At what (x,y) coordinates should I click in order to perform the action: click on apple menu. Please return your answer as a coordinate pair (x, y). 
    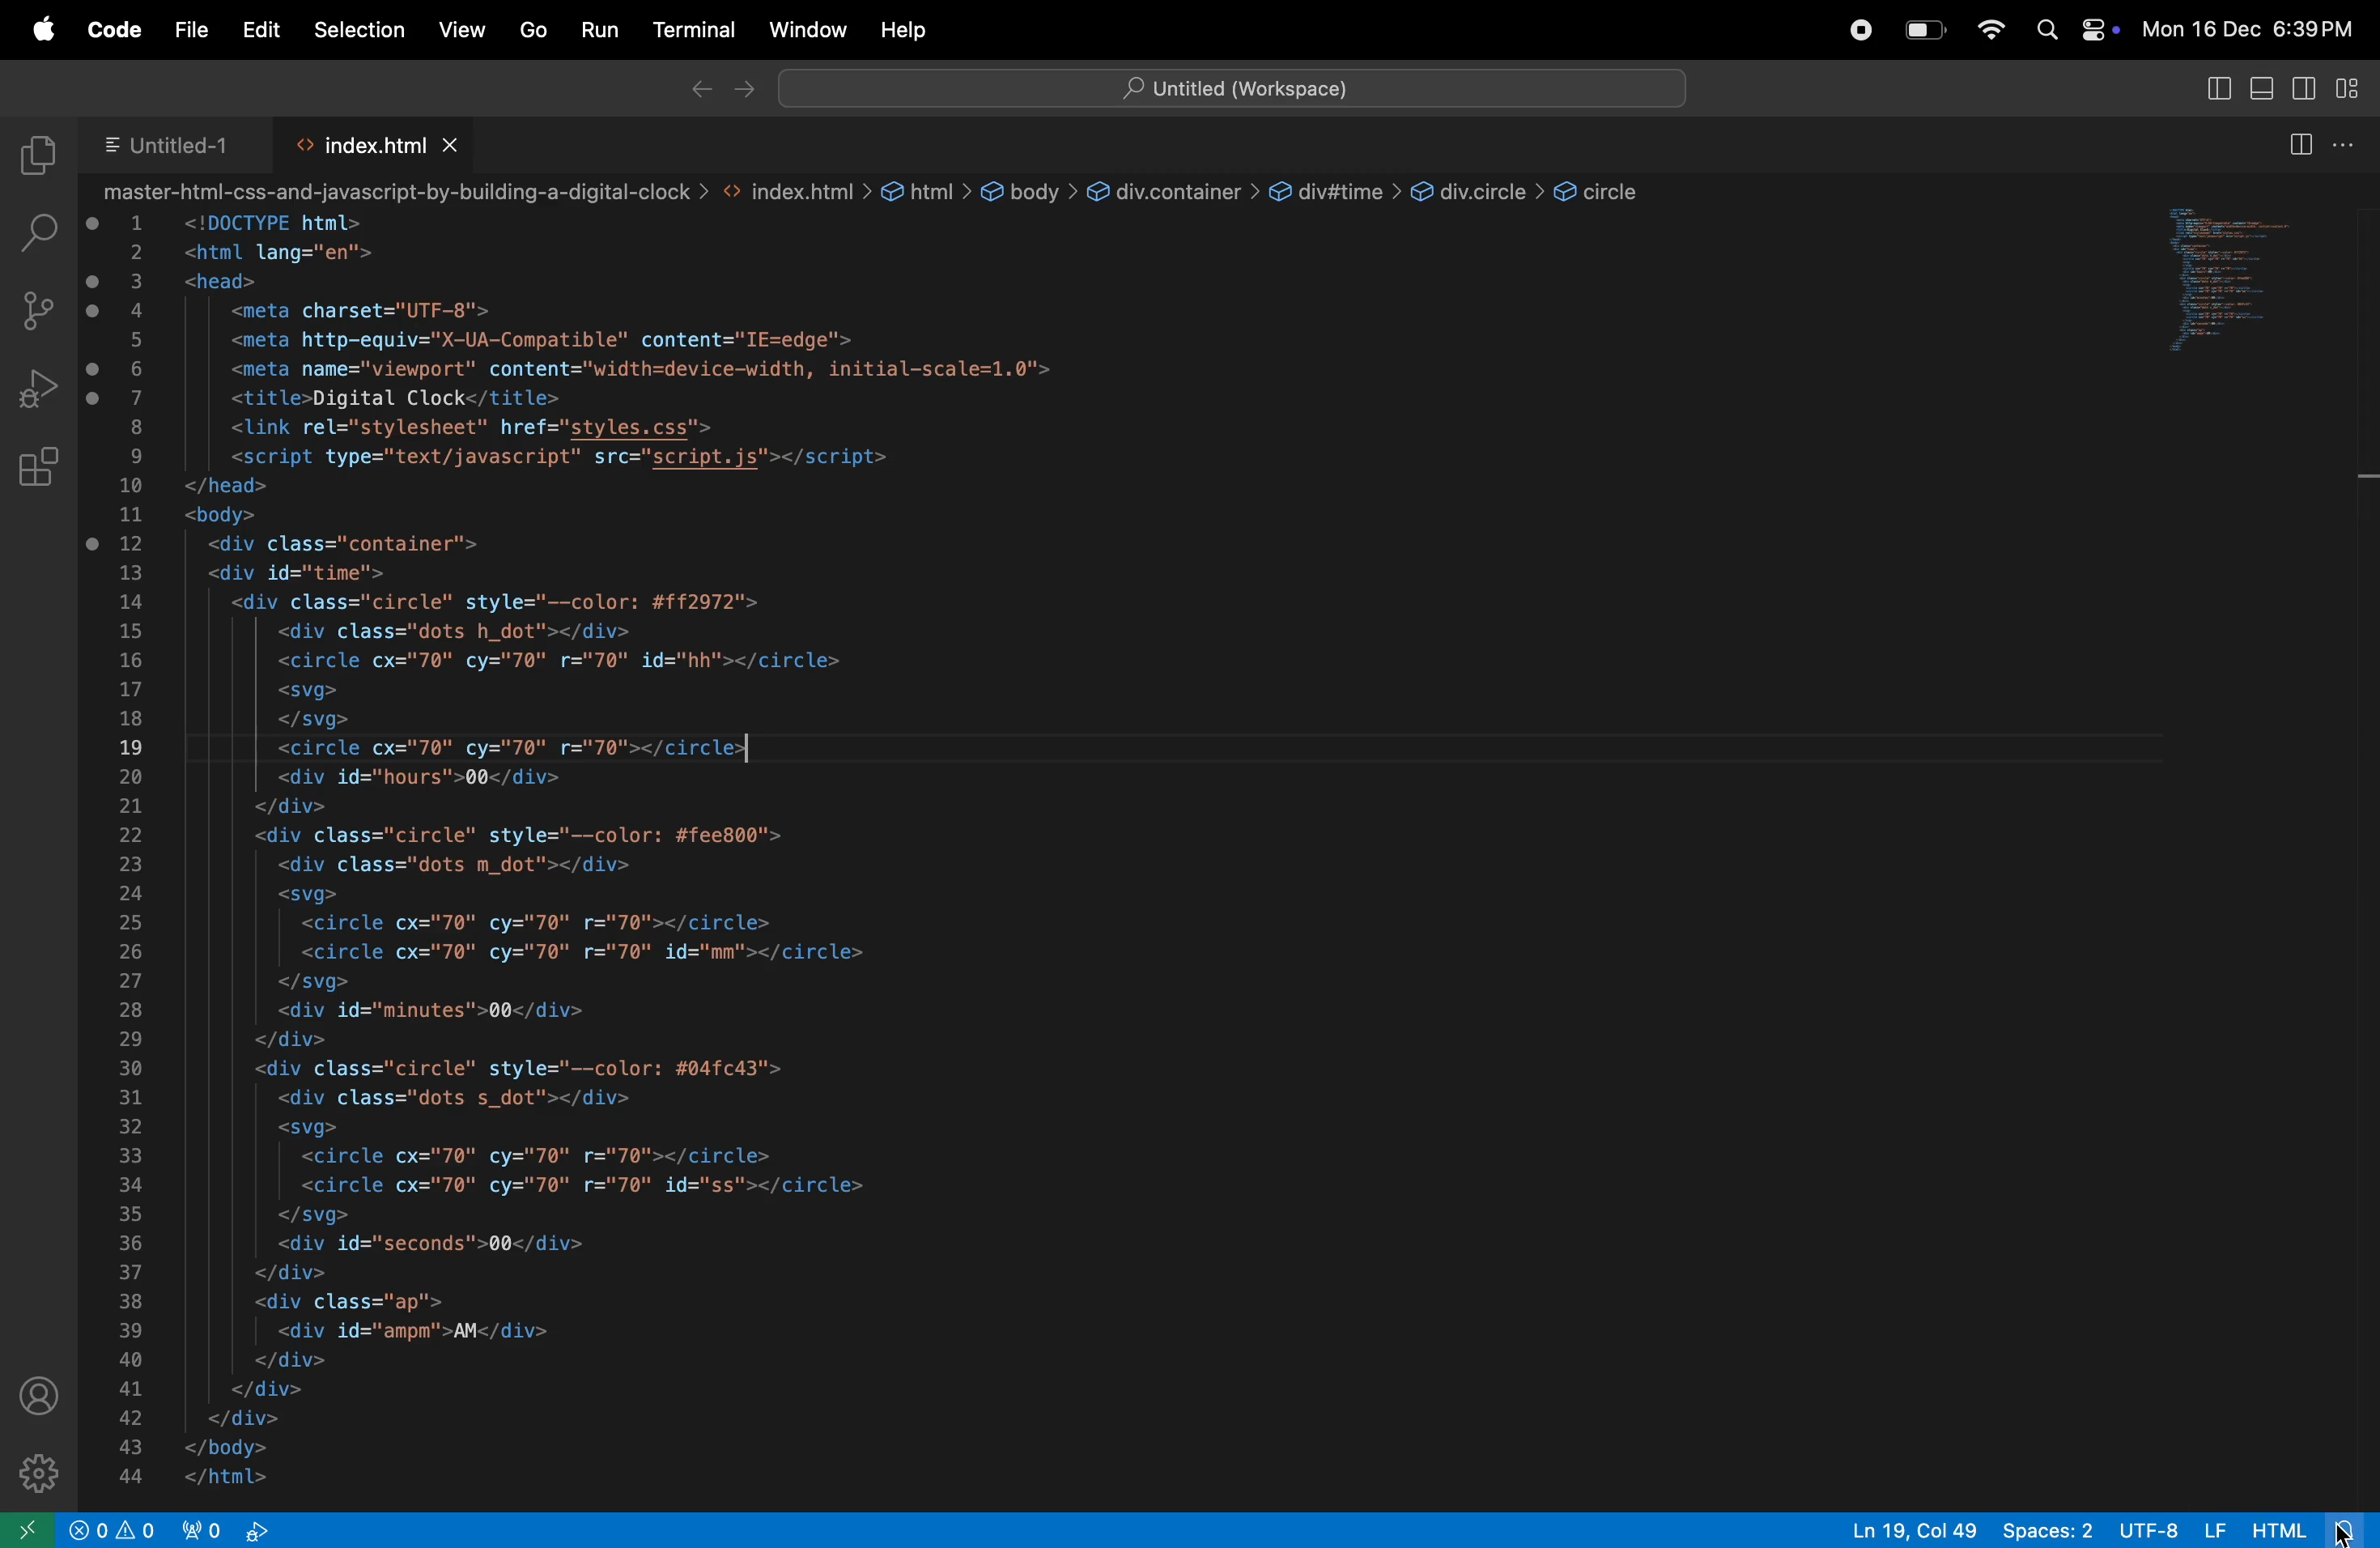
    Looking at the image, I should click on (41, 31).